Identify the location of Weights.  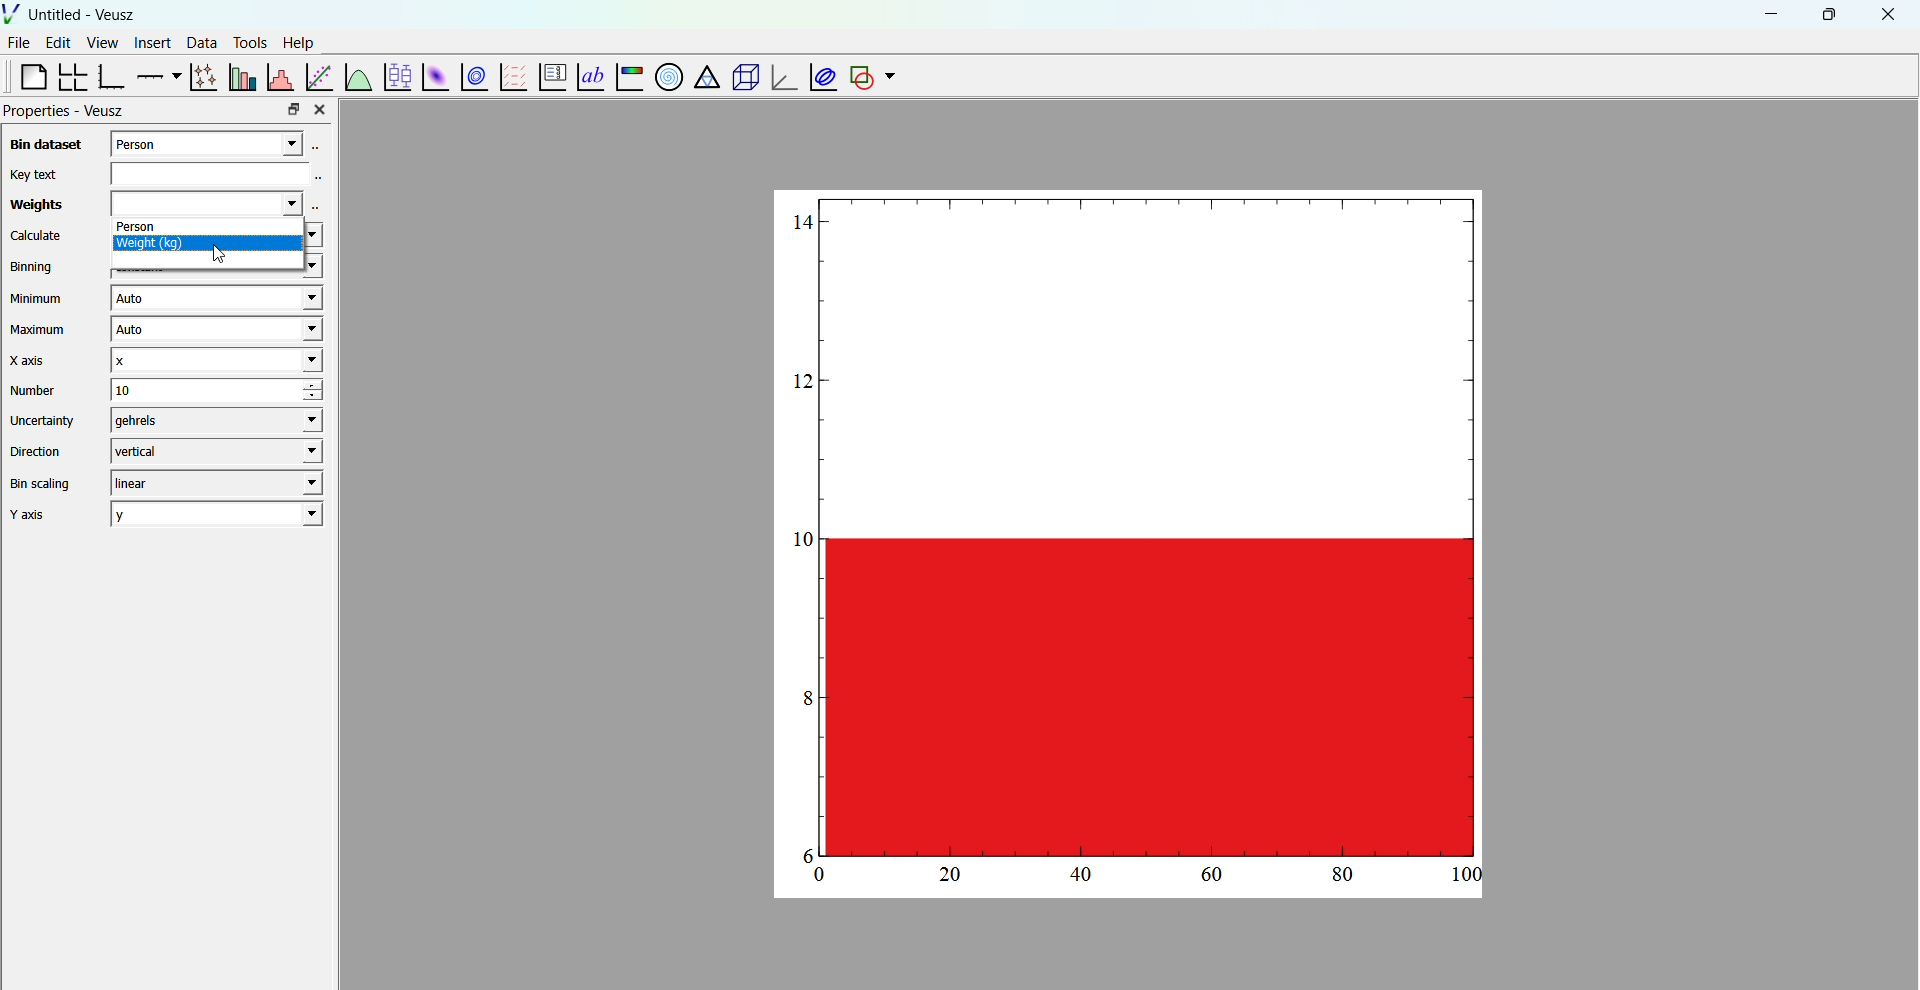
(33, 206).